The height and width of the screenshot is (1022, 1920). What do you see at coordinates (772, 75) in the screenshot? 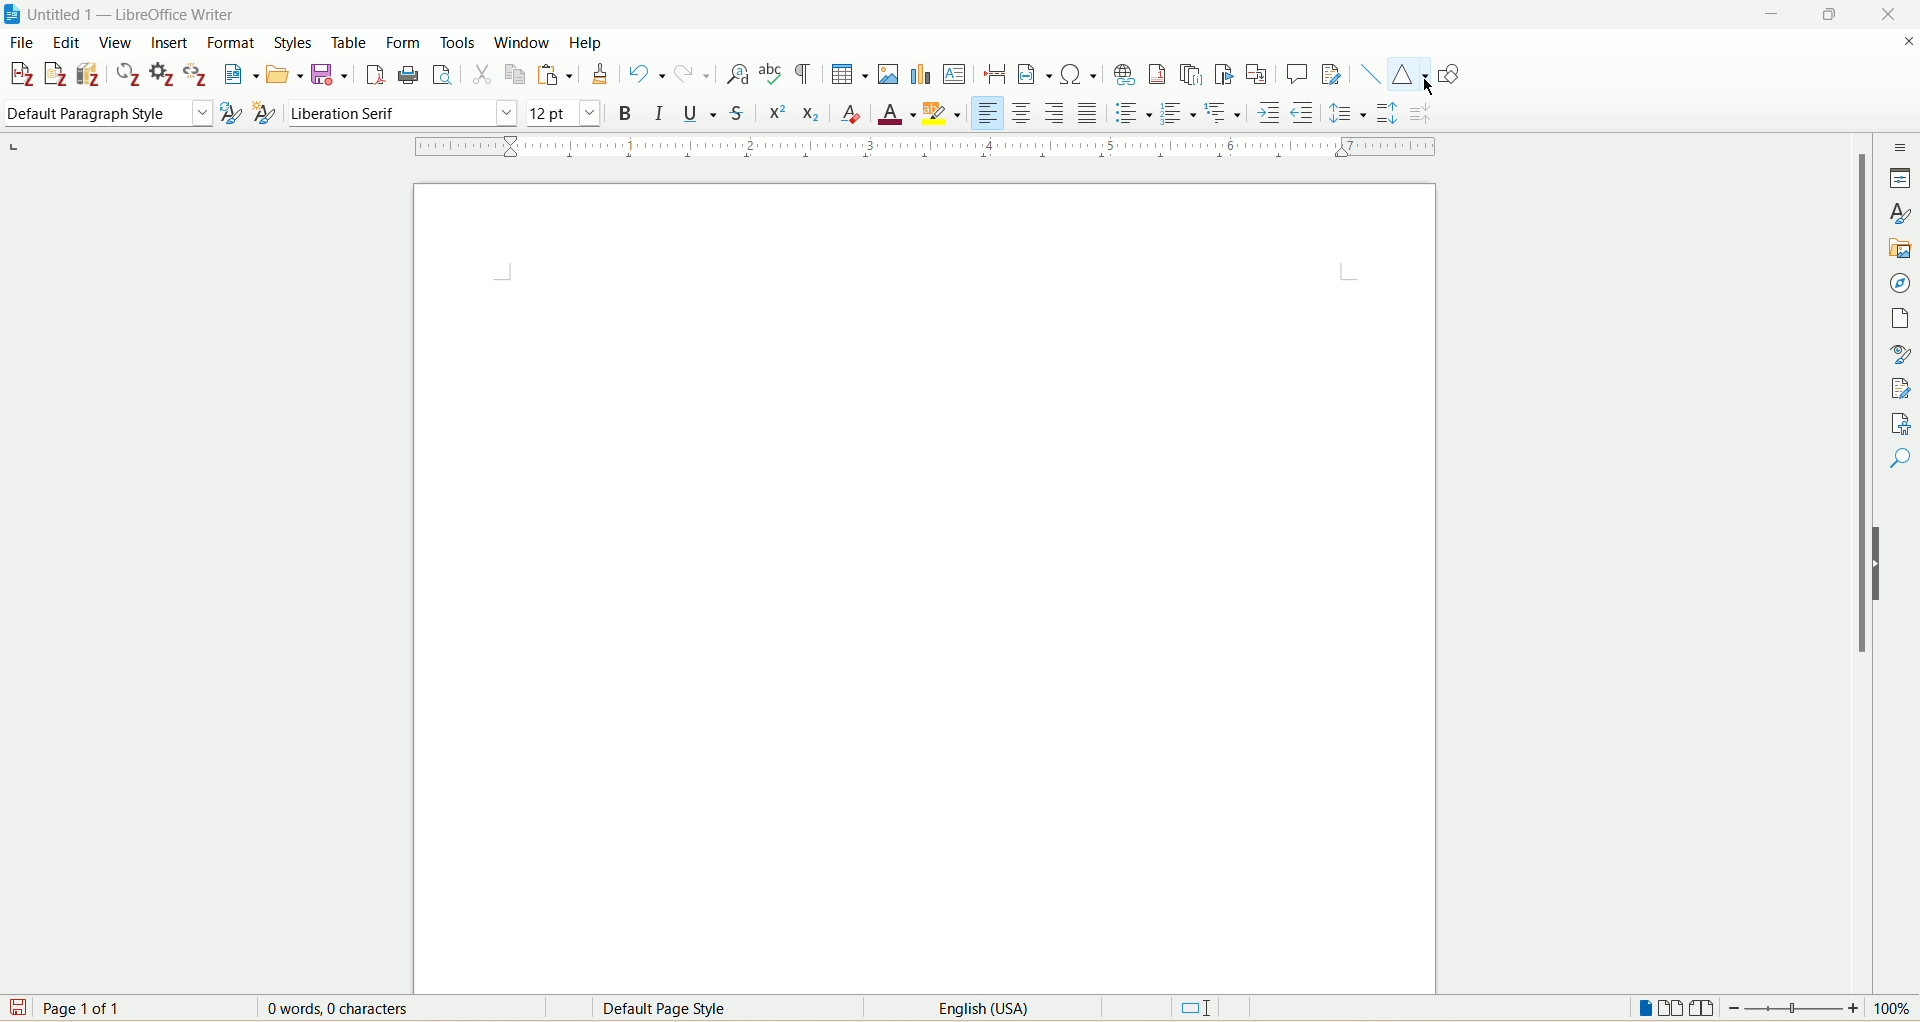
I see `spell check` at bounding box center [772, 75].